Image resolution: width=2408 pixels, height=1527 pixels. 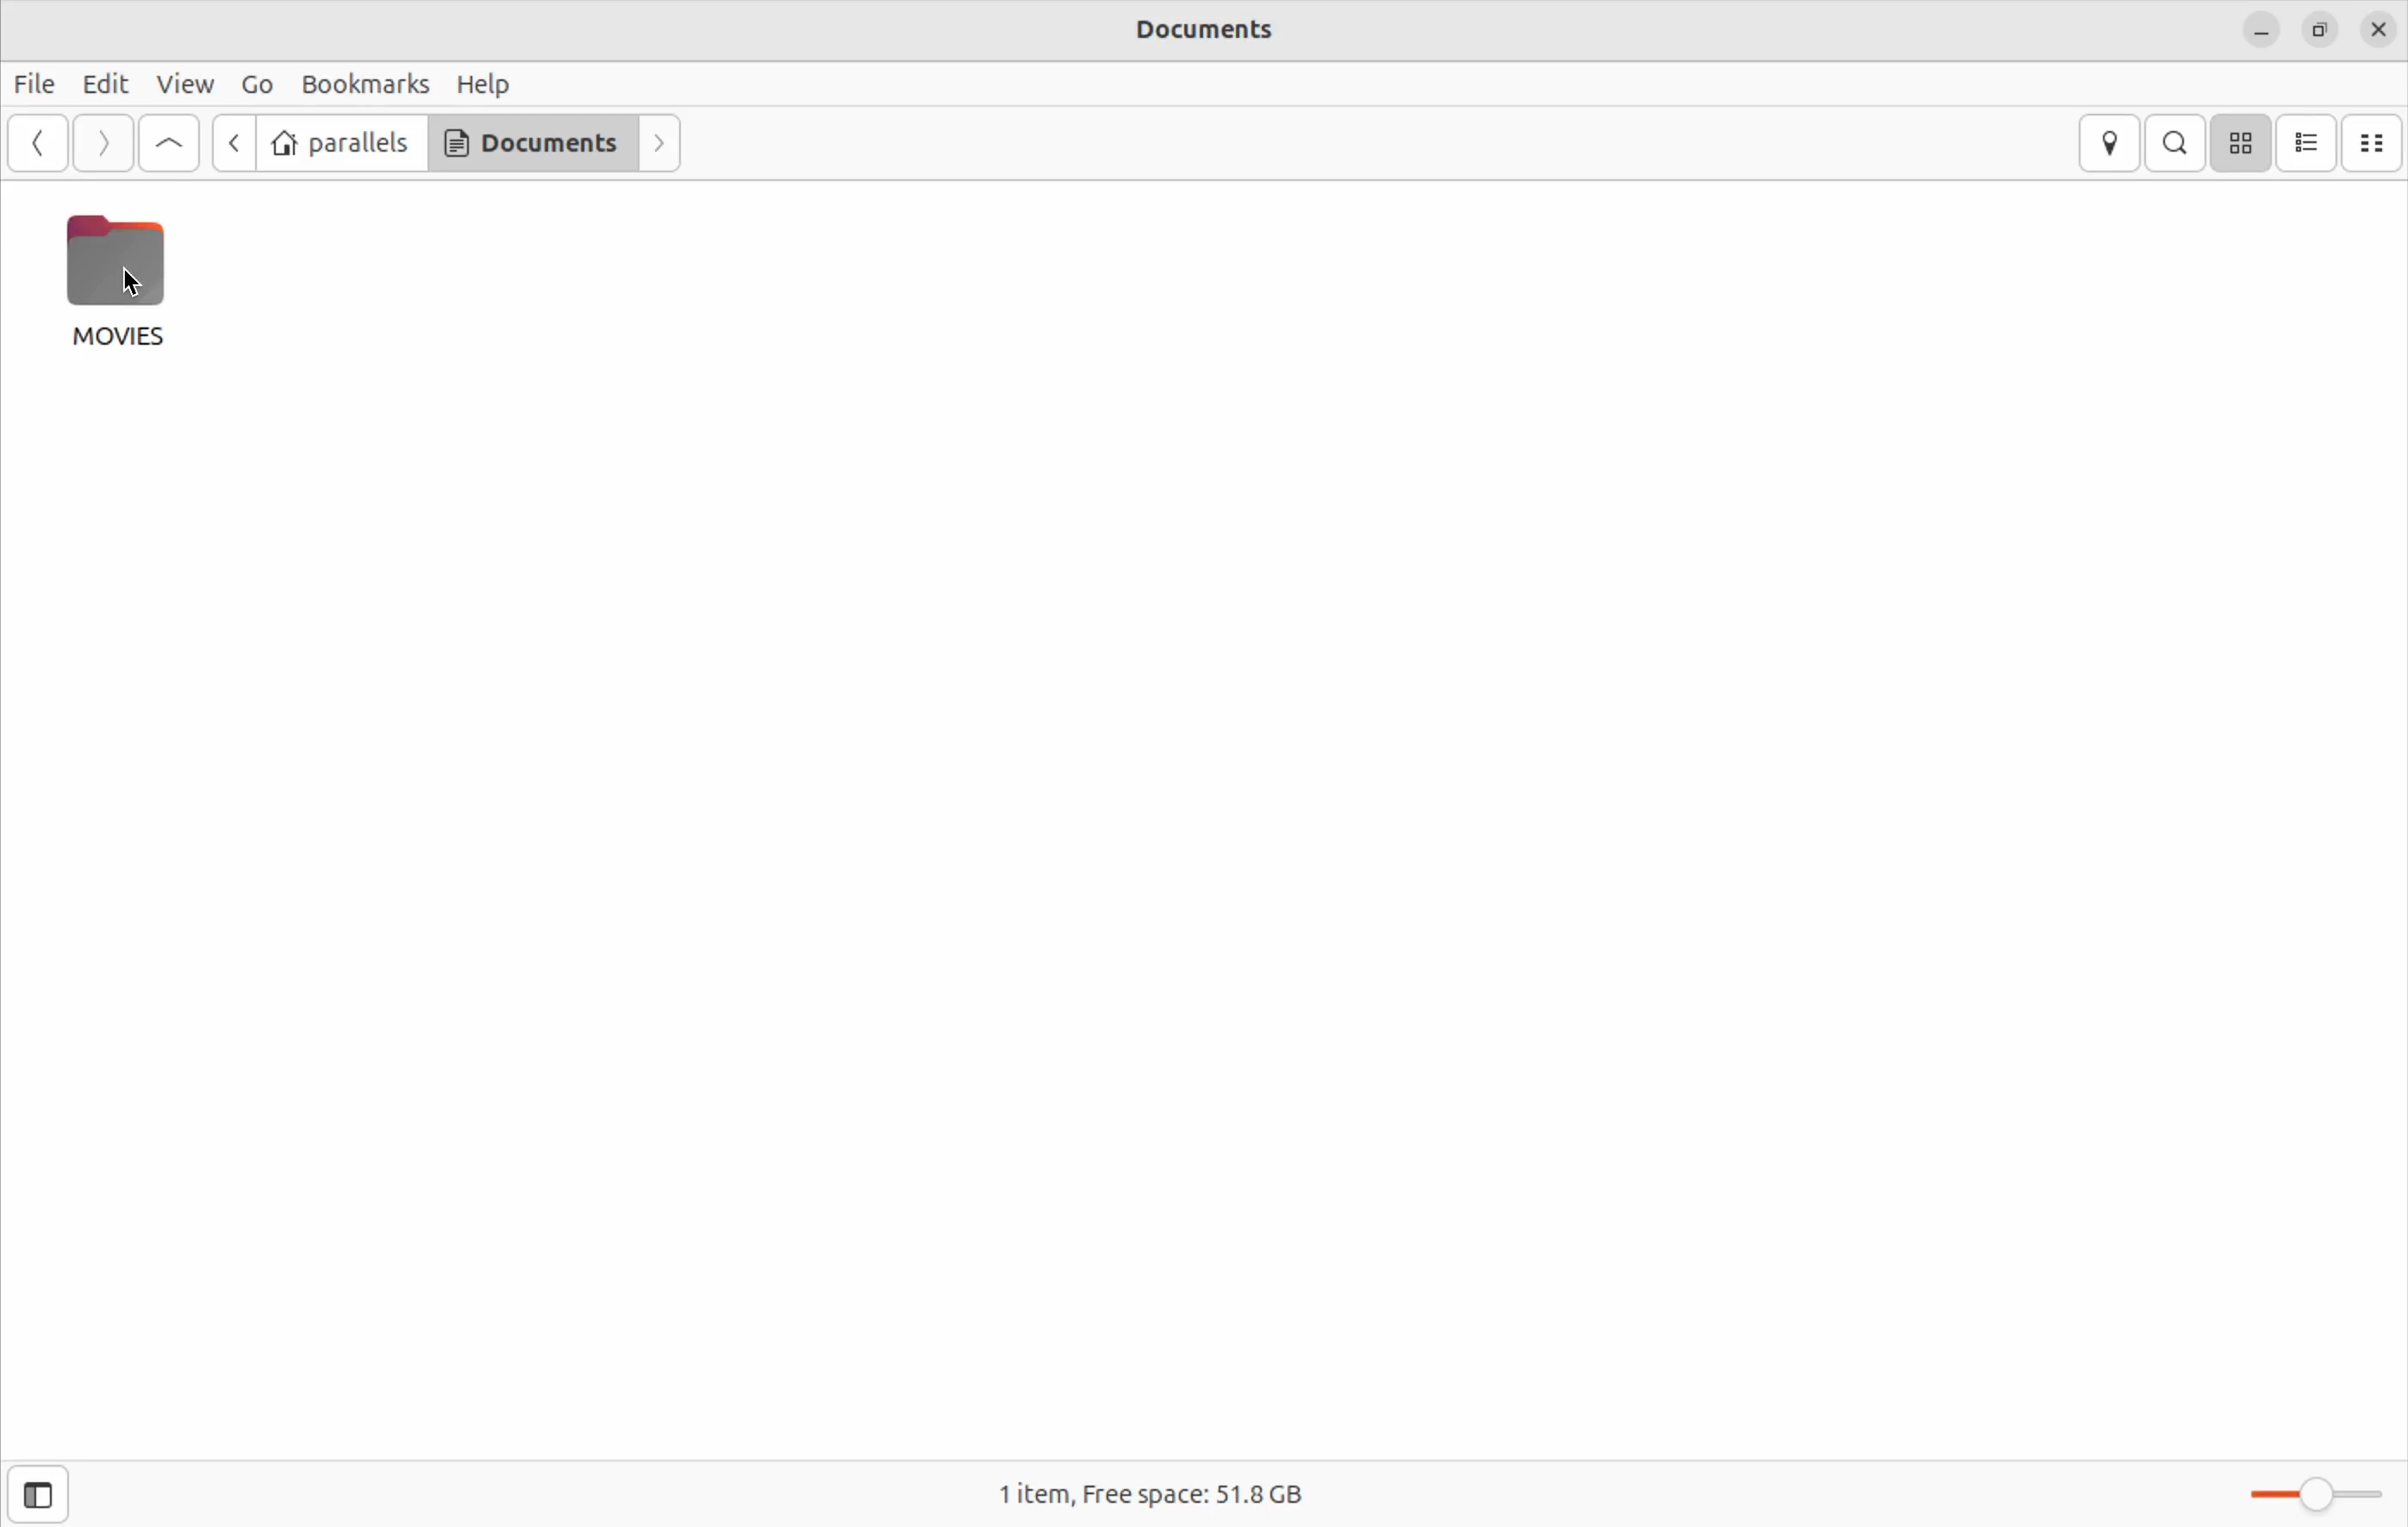 What do you see at coordinates (365, 84) in the screenshot?
I see `Bookmarks` at bounding box center [365, 84].